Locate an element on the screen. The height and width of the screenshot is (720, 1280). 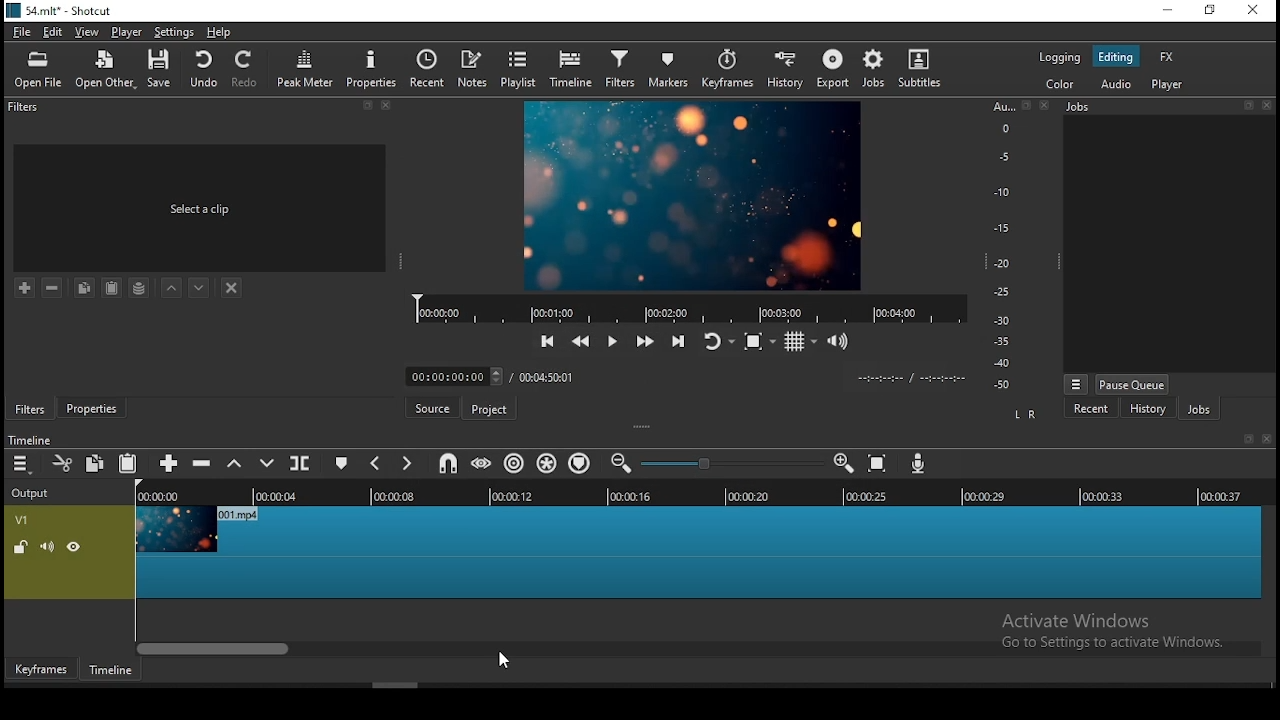
notes is located at coordinates (472, 69).